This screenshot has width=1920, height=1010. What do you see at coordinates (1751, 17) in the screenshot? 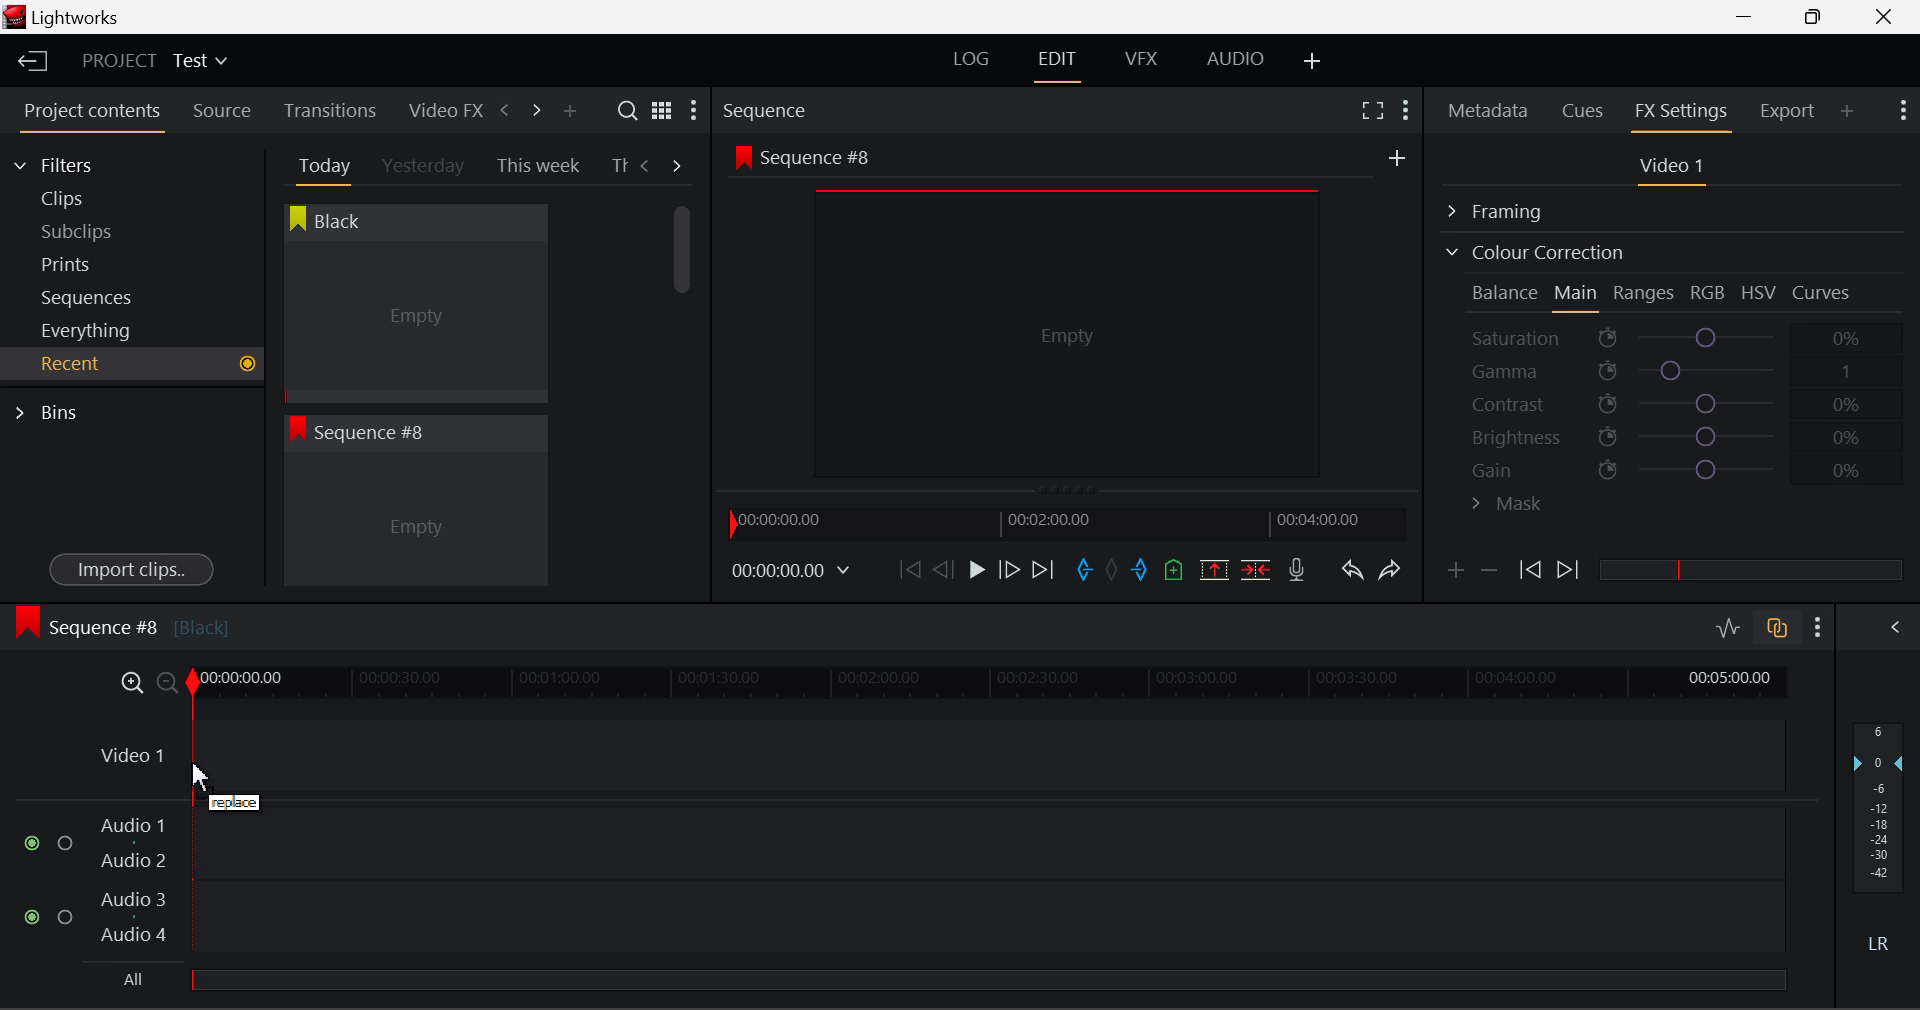
I see `Restore Down` at bounding box center [1751, 17].